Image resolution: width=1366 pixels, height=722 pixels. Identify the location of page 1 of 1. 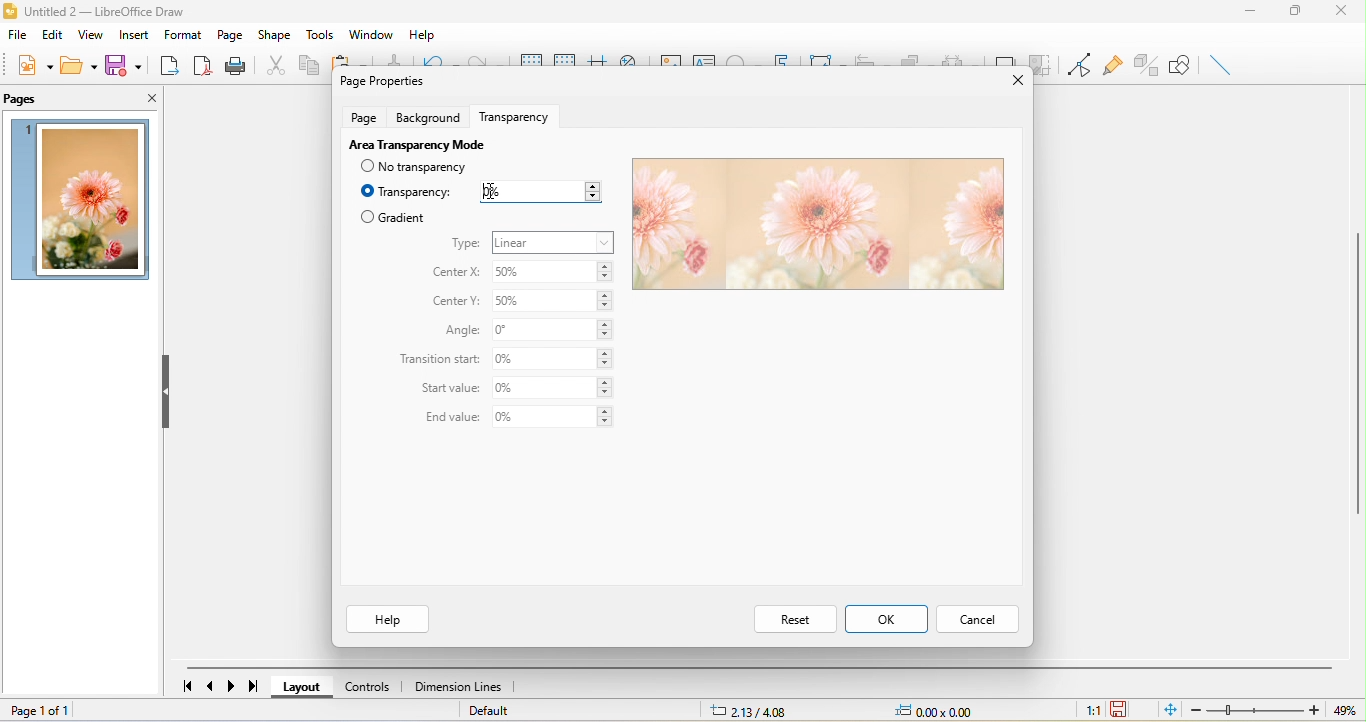
(79, 712).